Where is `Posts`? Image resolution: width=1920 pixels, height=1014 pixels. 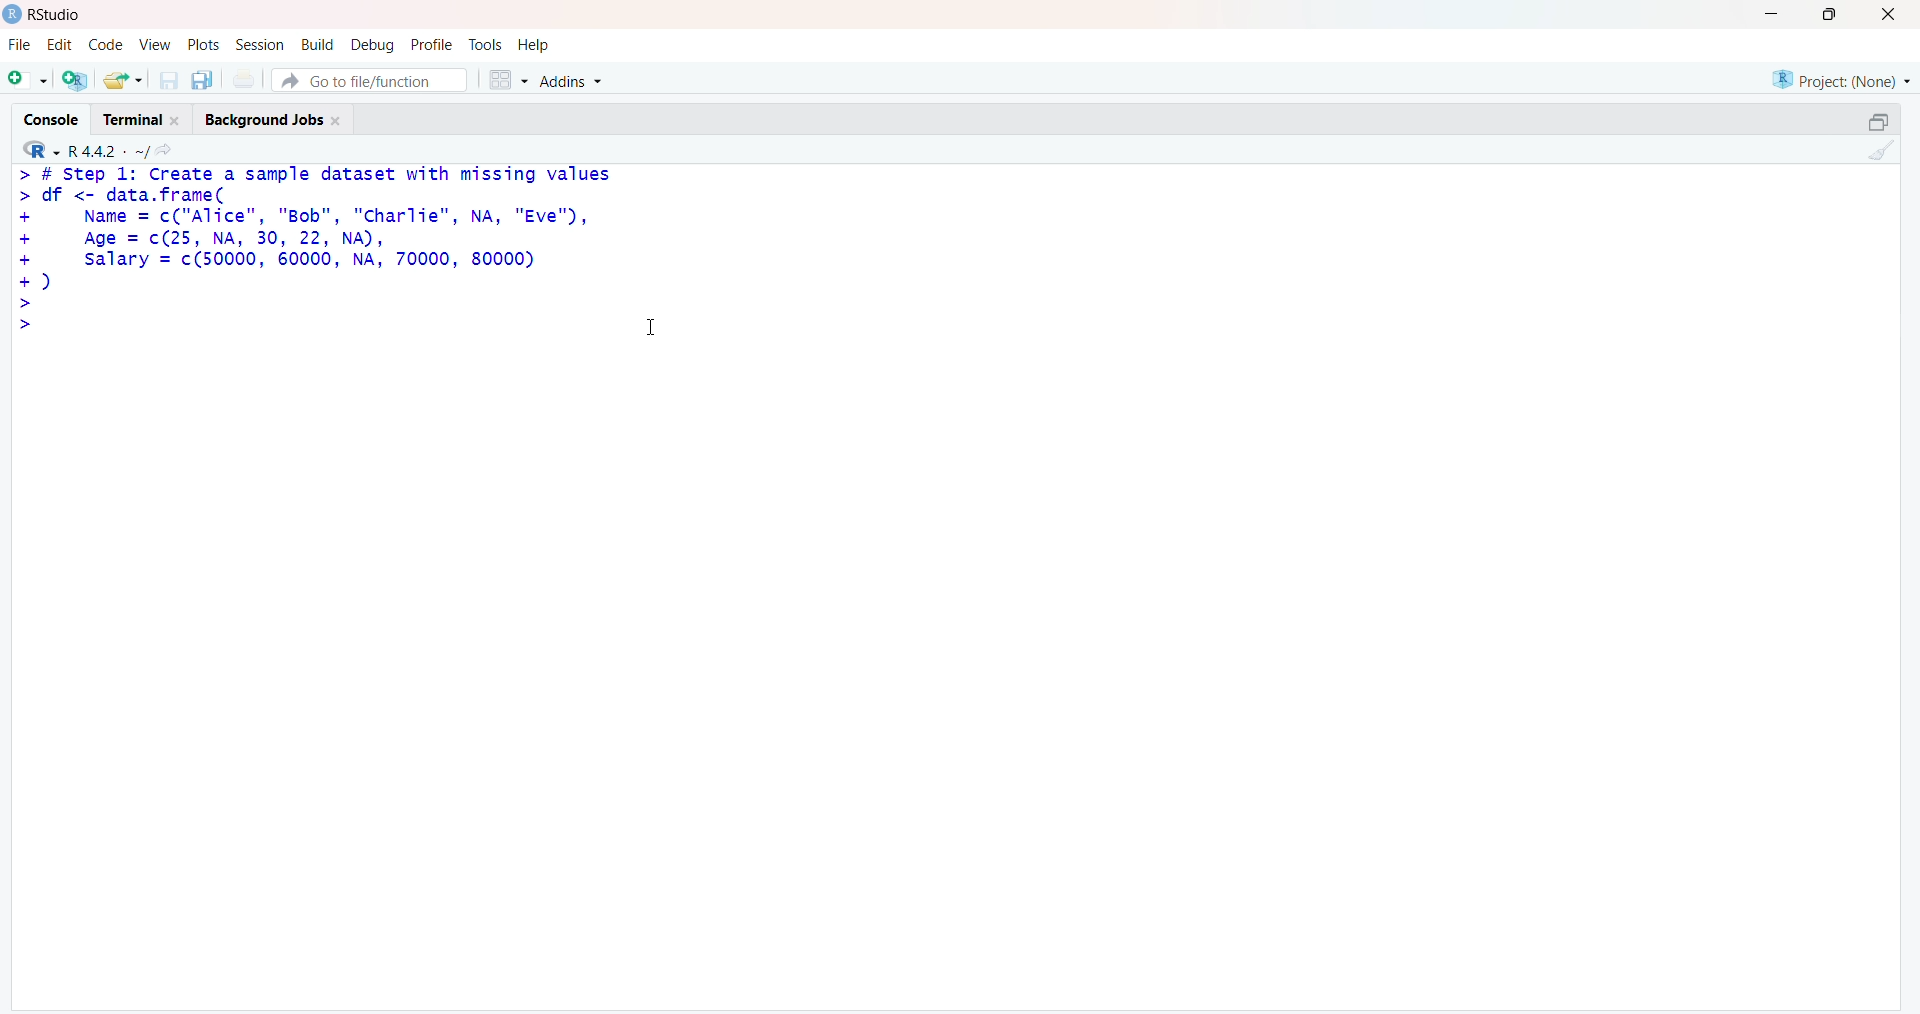
Posts is located at coordinates (203, 43).